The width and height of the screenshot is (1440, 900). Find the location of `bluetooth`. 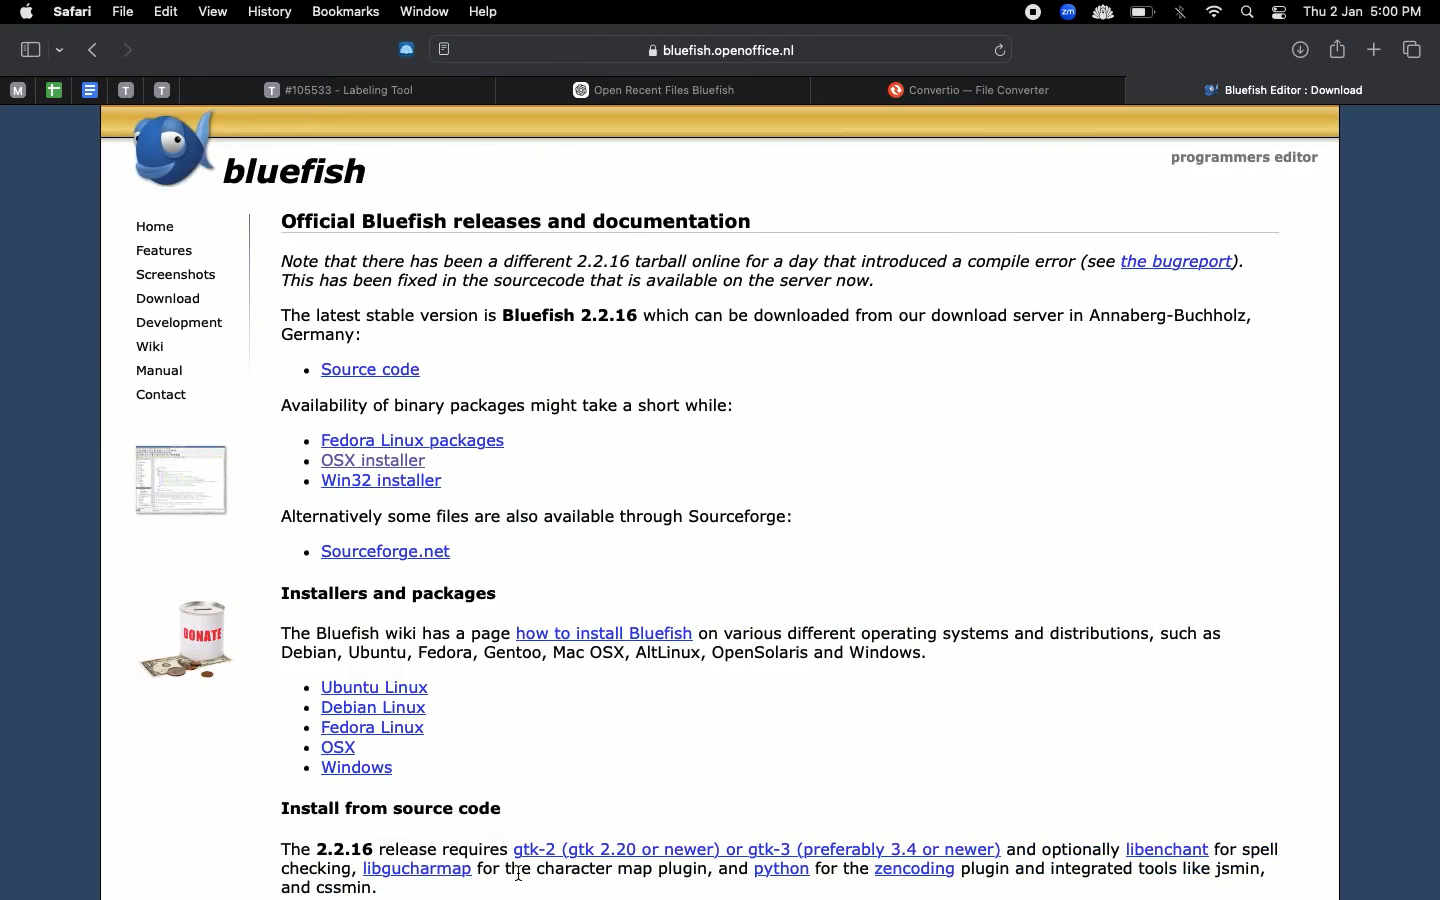

bluetooth is located at coordinates (1184, 13).